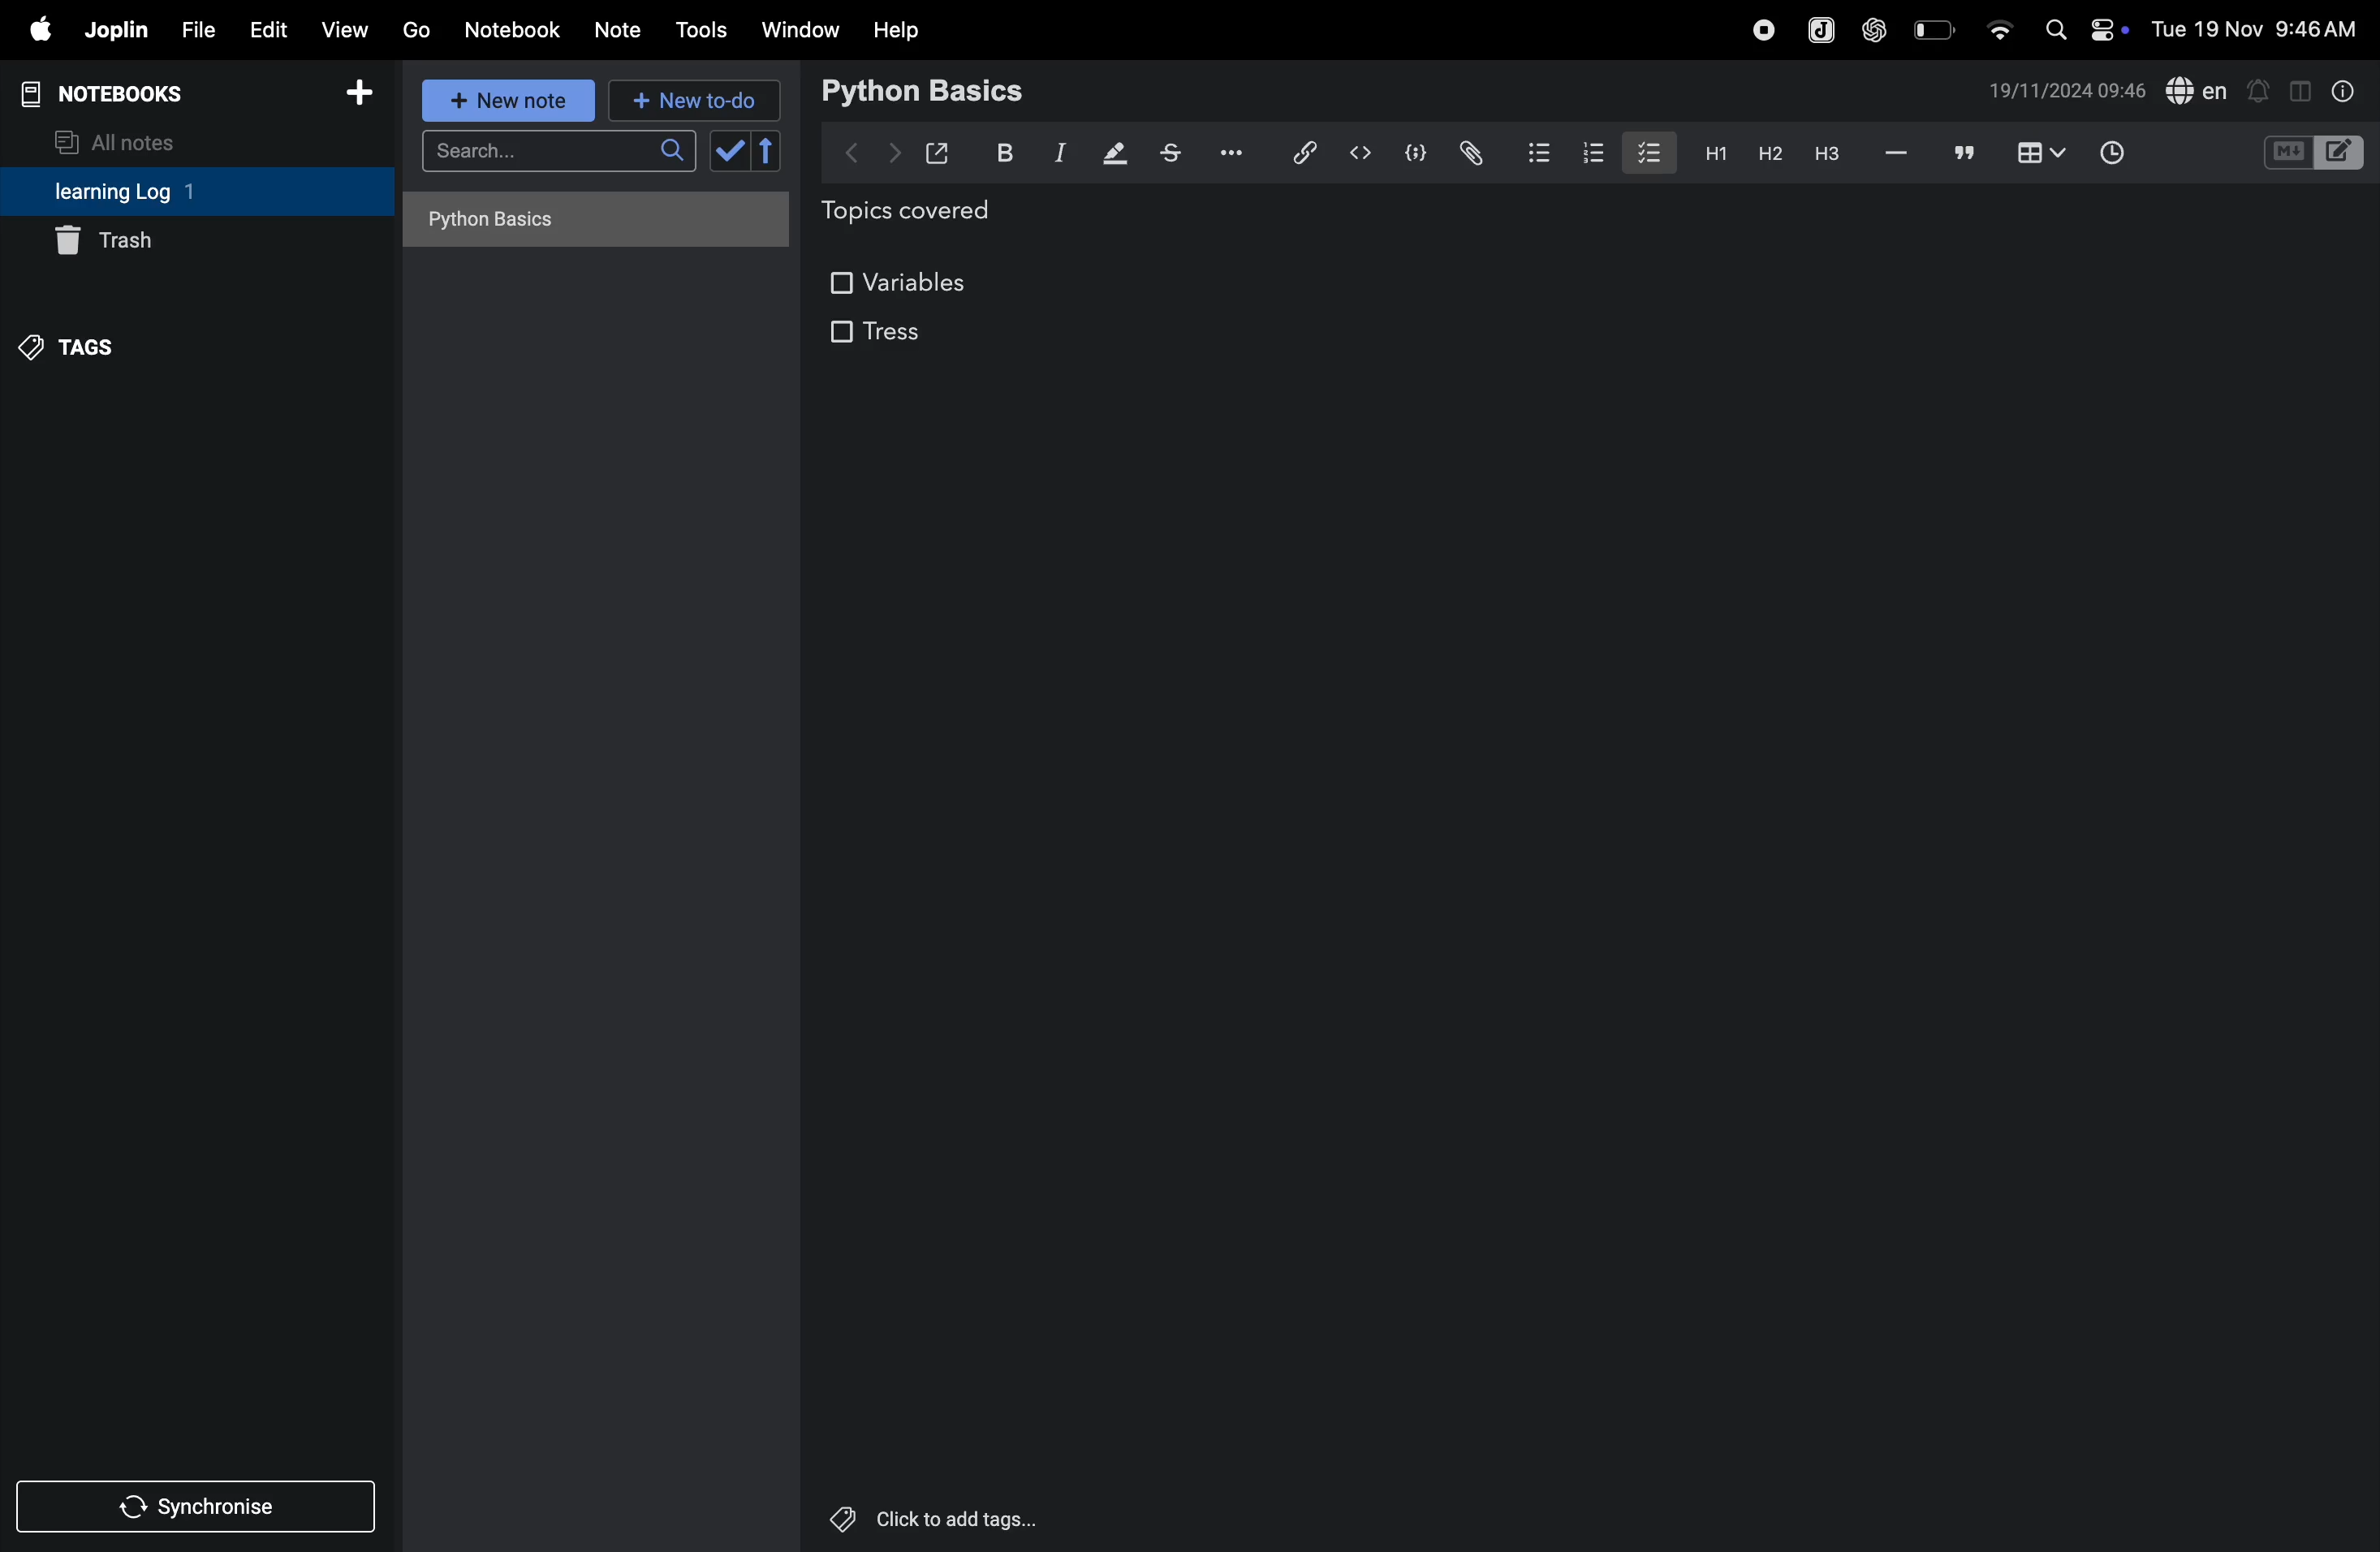  What do you see at coordinates (875, 331) in the screenshot?
I see `tress` at bounding box center [875, 331].